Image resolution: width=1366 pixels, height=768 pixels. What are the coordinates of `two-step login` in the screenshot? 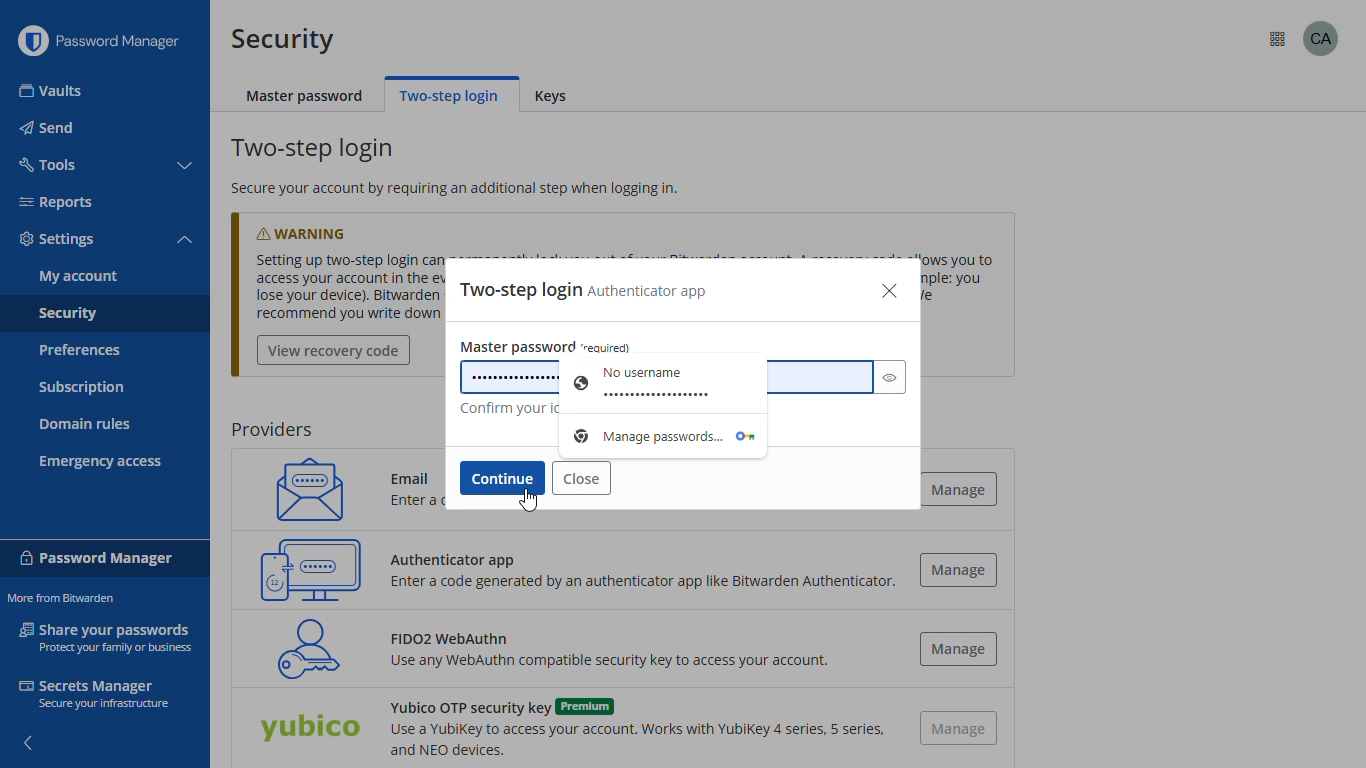 It's located at (449, 95).